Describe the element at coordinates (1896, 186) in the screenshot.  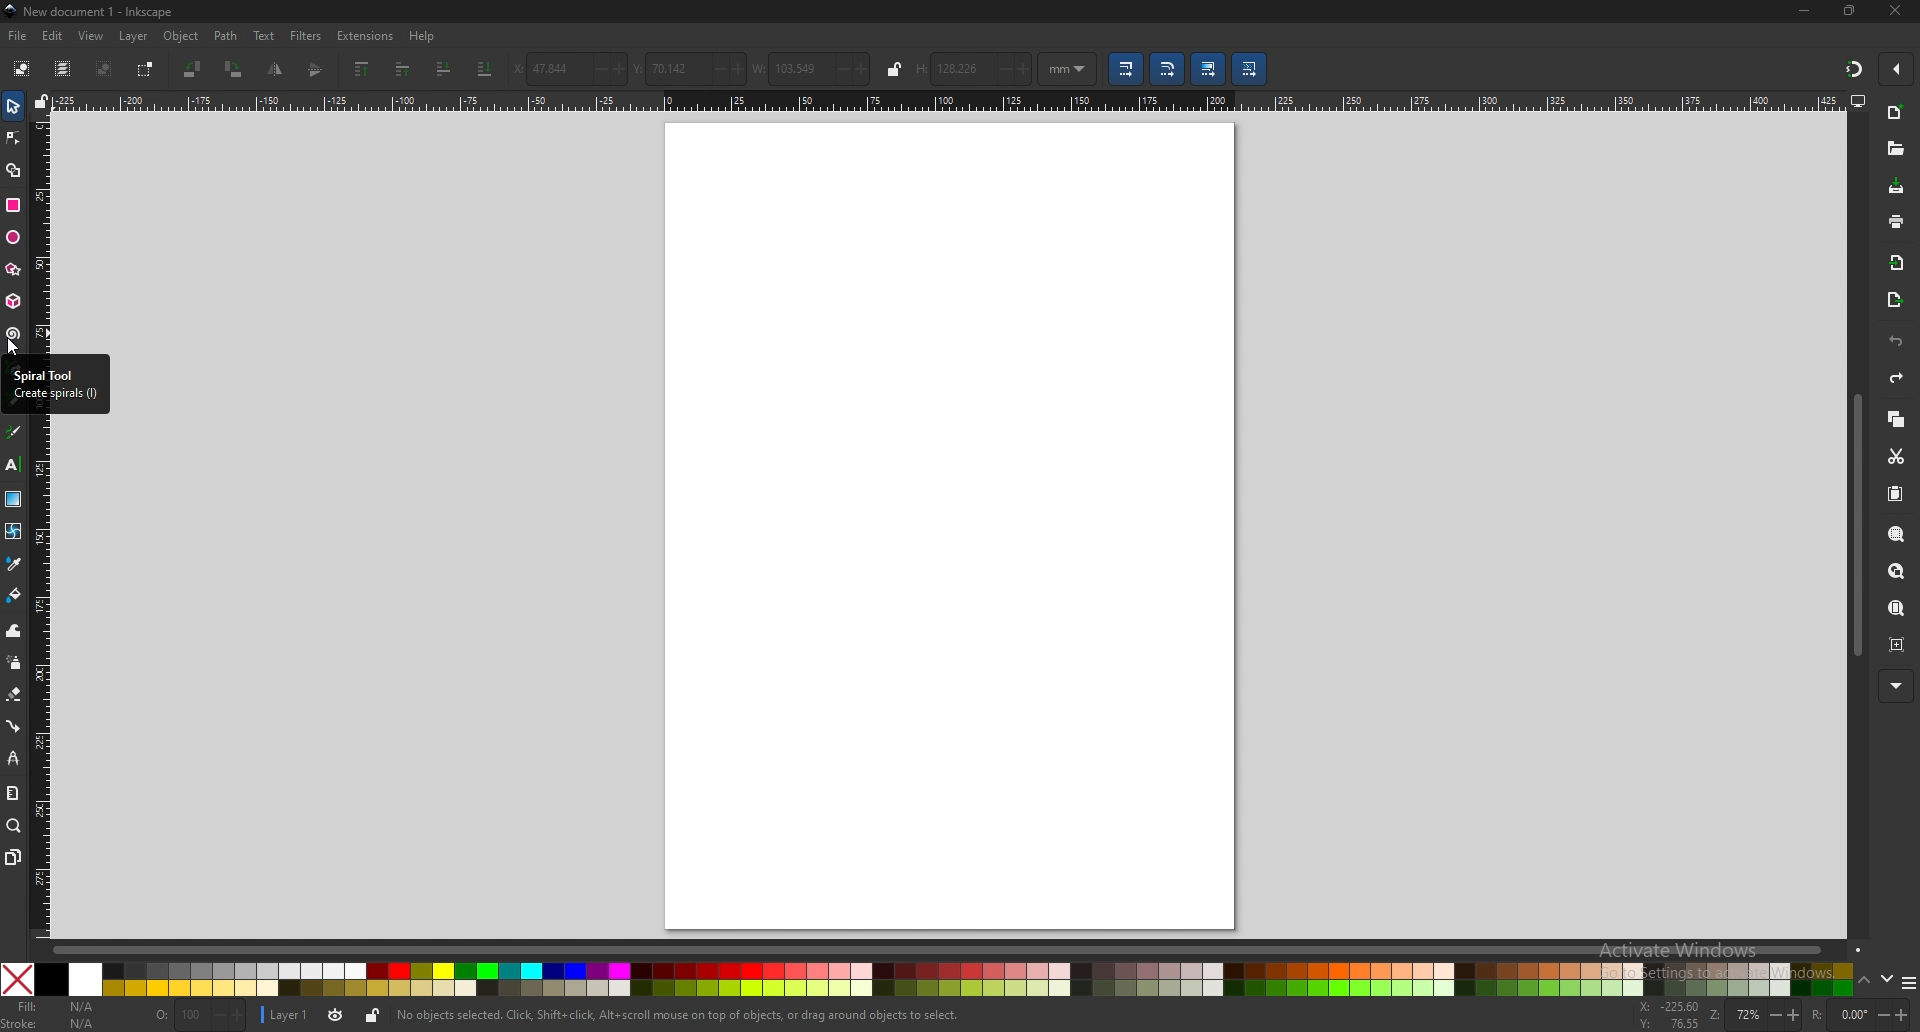
I see `save` at that location.